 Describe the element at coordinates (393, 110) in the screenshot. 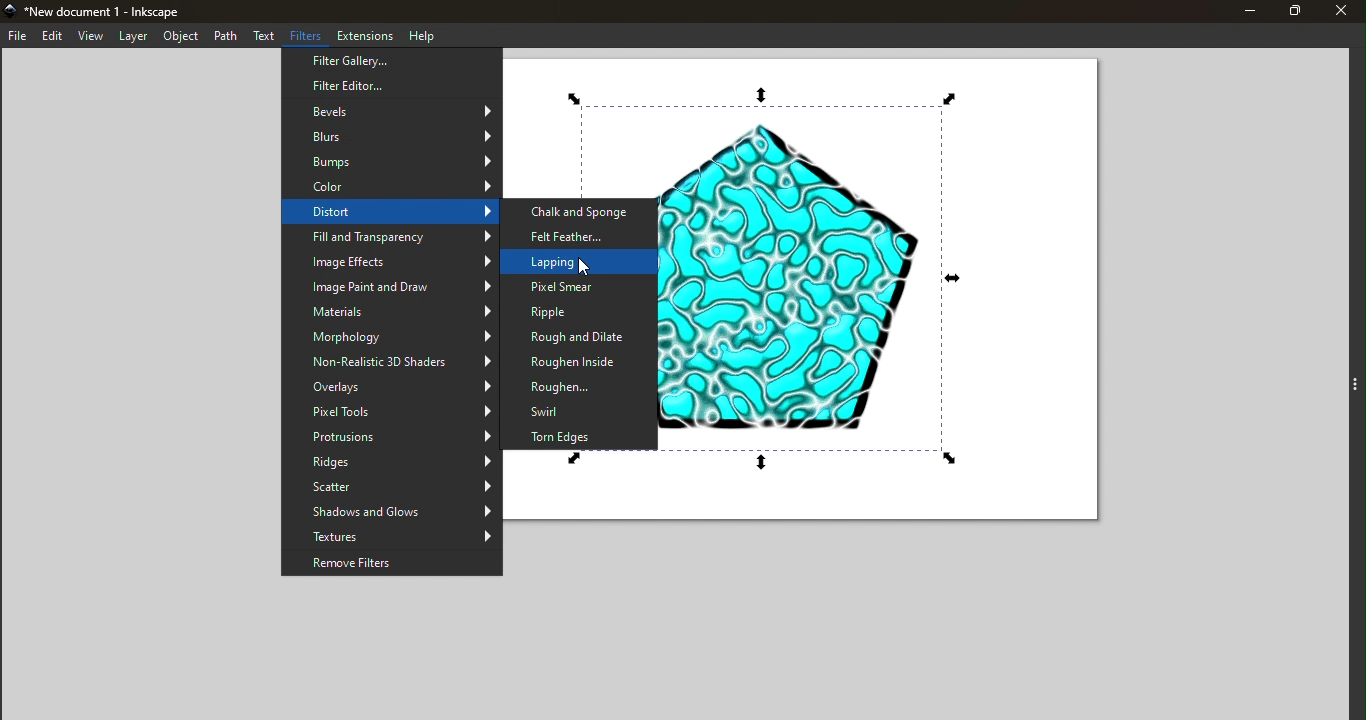

I see `Bevels` at that location.